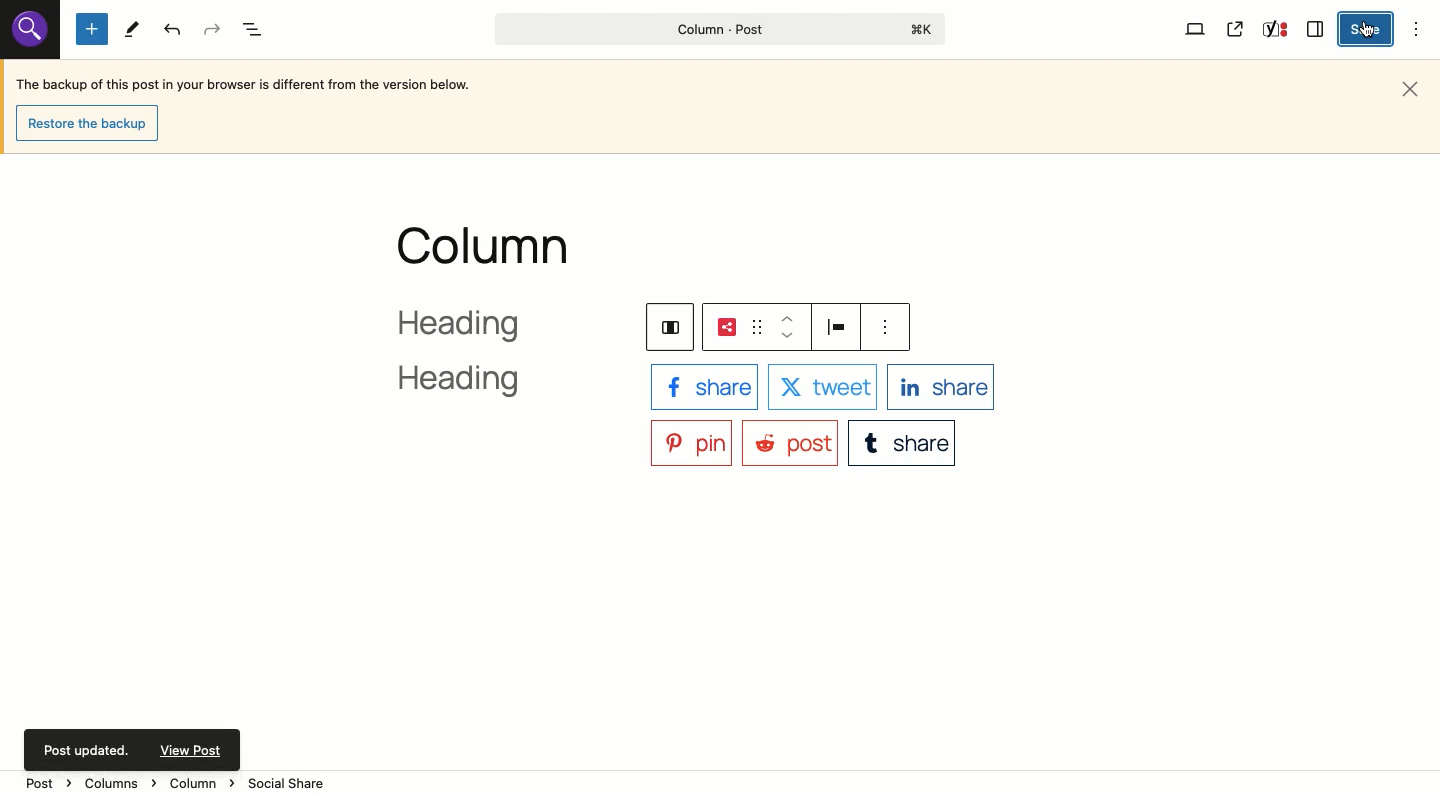 The height and width of the screenshot is (794, 1440). I want to click on columns, so click(666, 325).